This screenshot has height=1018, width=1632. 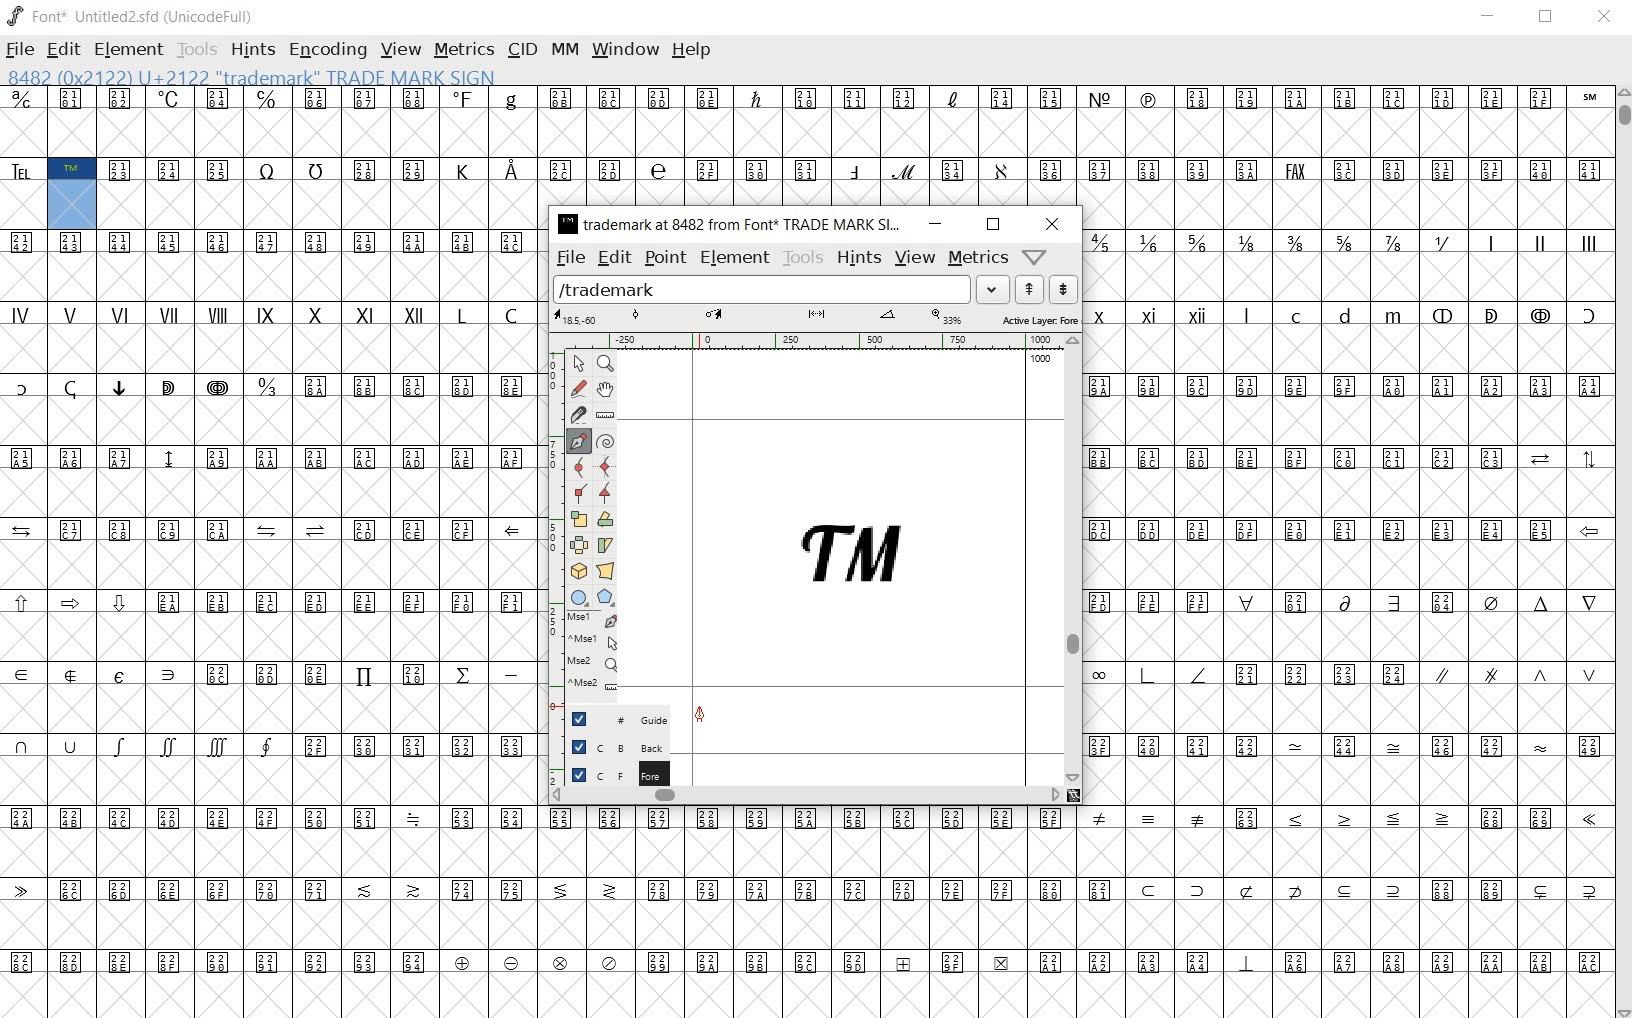 What do you see at coordinates (20, 50) in the screenshot?
I see `FILE` at bounding box center [20, 50].